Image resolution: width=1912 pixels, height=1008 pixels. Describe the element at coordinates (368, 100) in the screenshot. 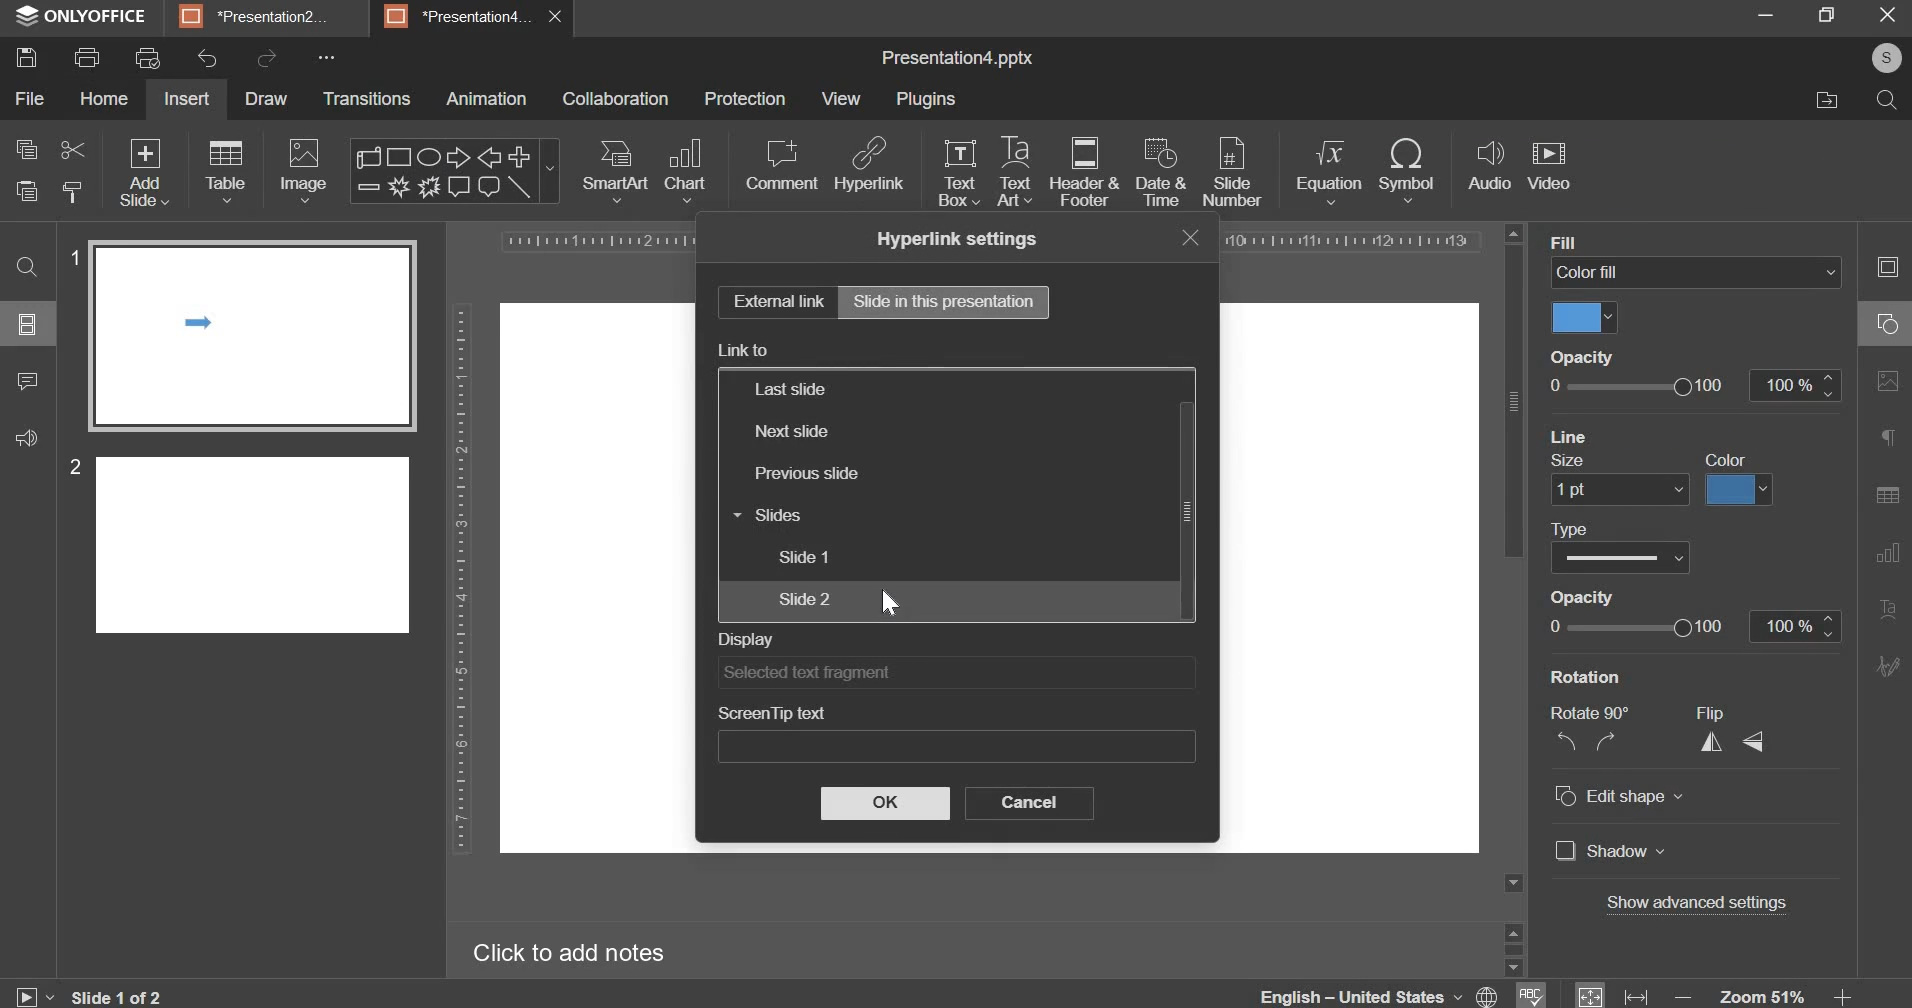

I see `transitions` at that location.